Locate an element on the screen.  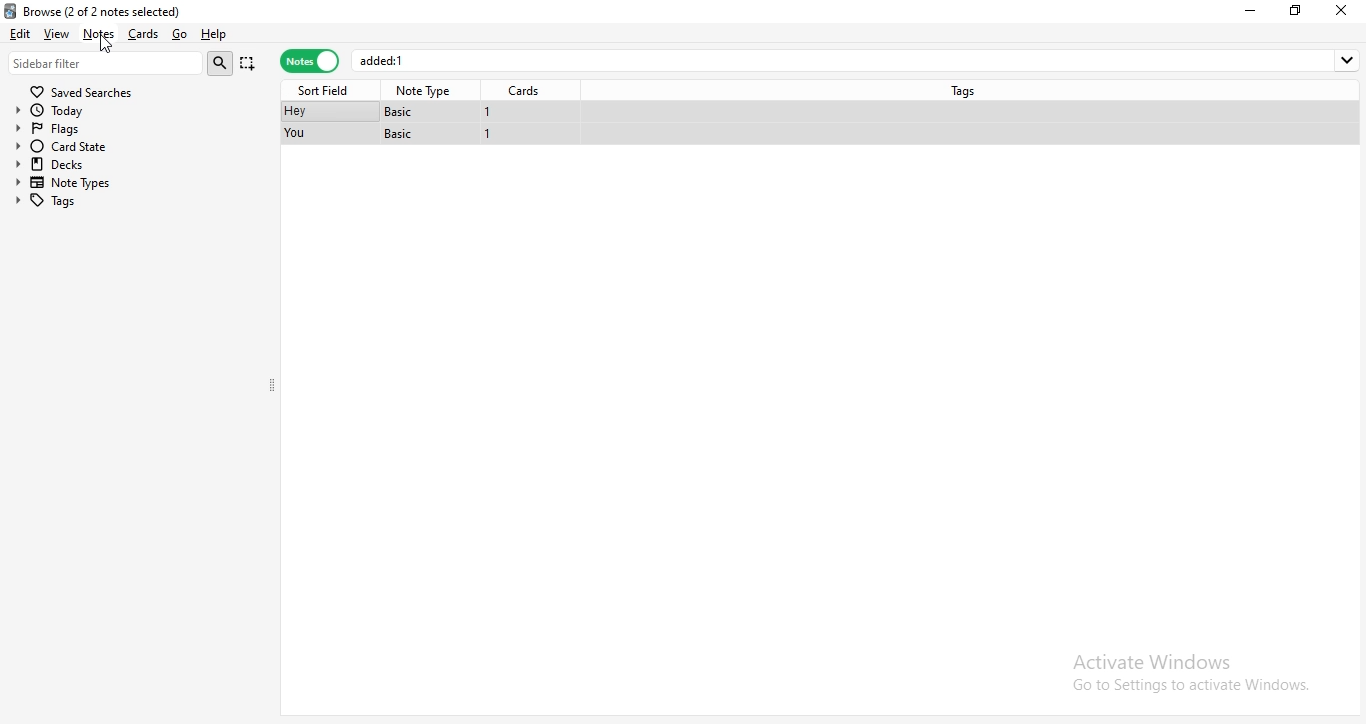
basic is located at coordinates (405, 111).